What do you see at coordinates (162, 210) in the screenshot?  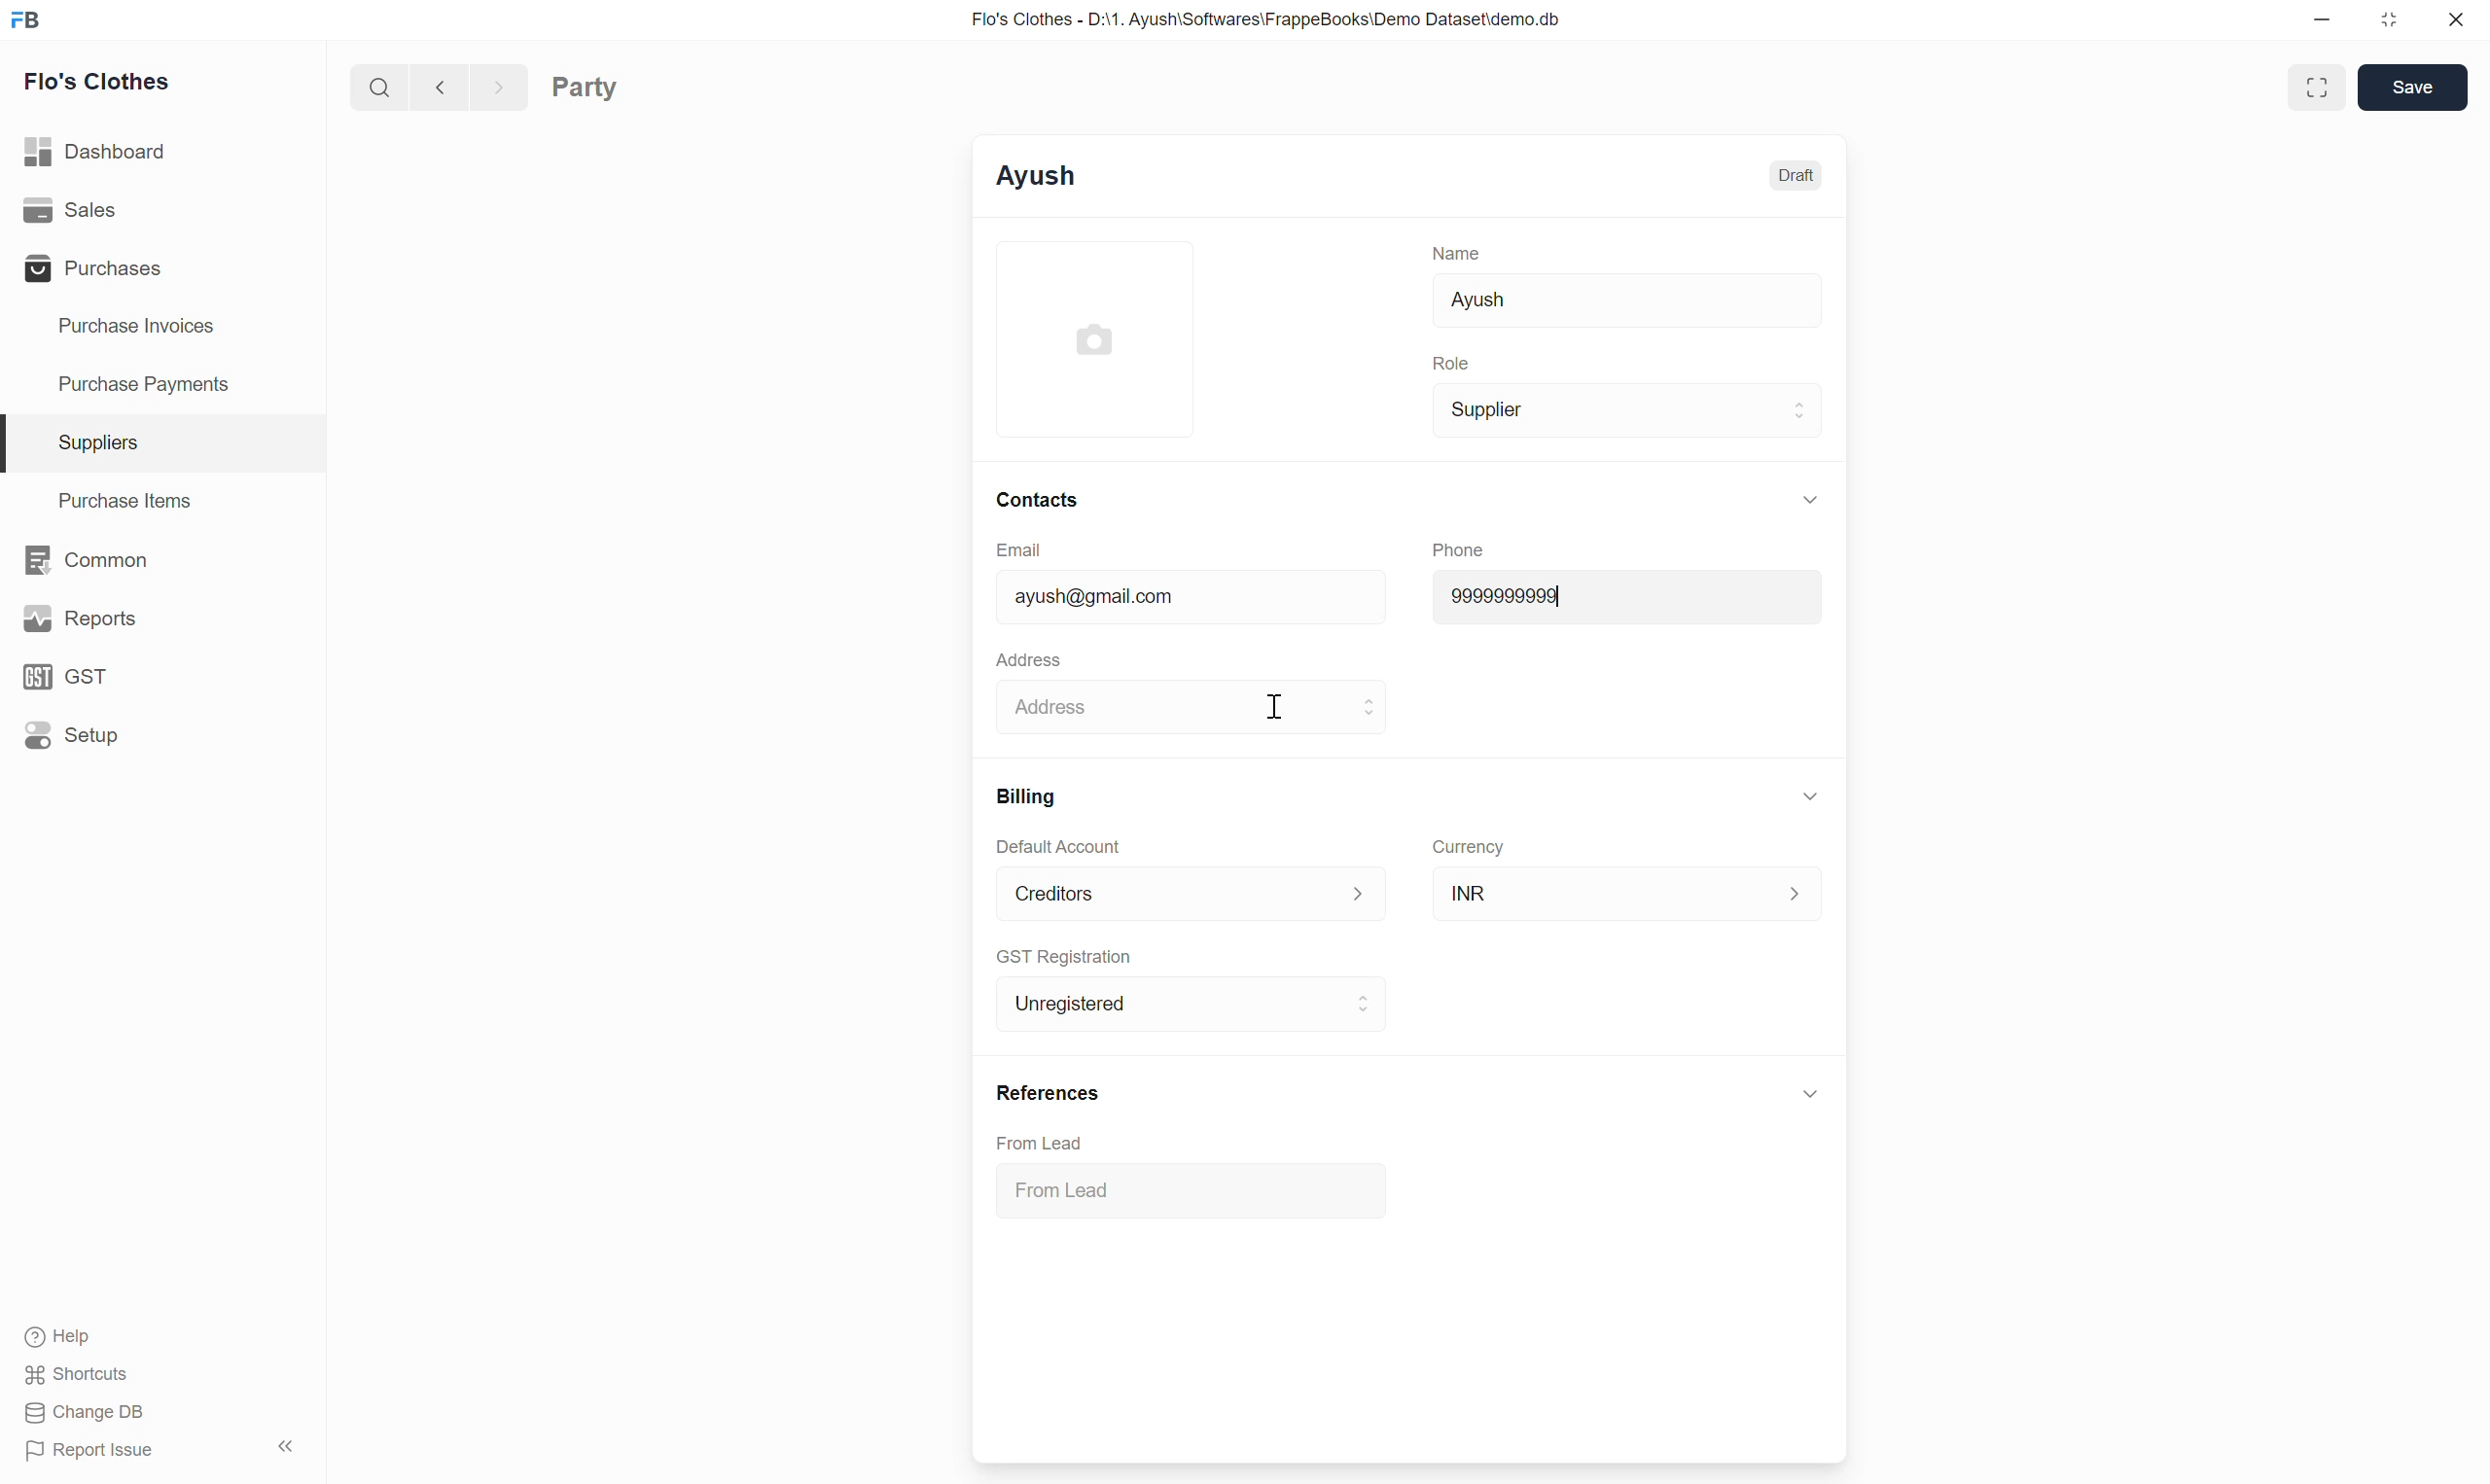 I see `Sales` at bounding box center [162, 210].